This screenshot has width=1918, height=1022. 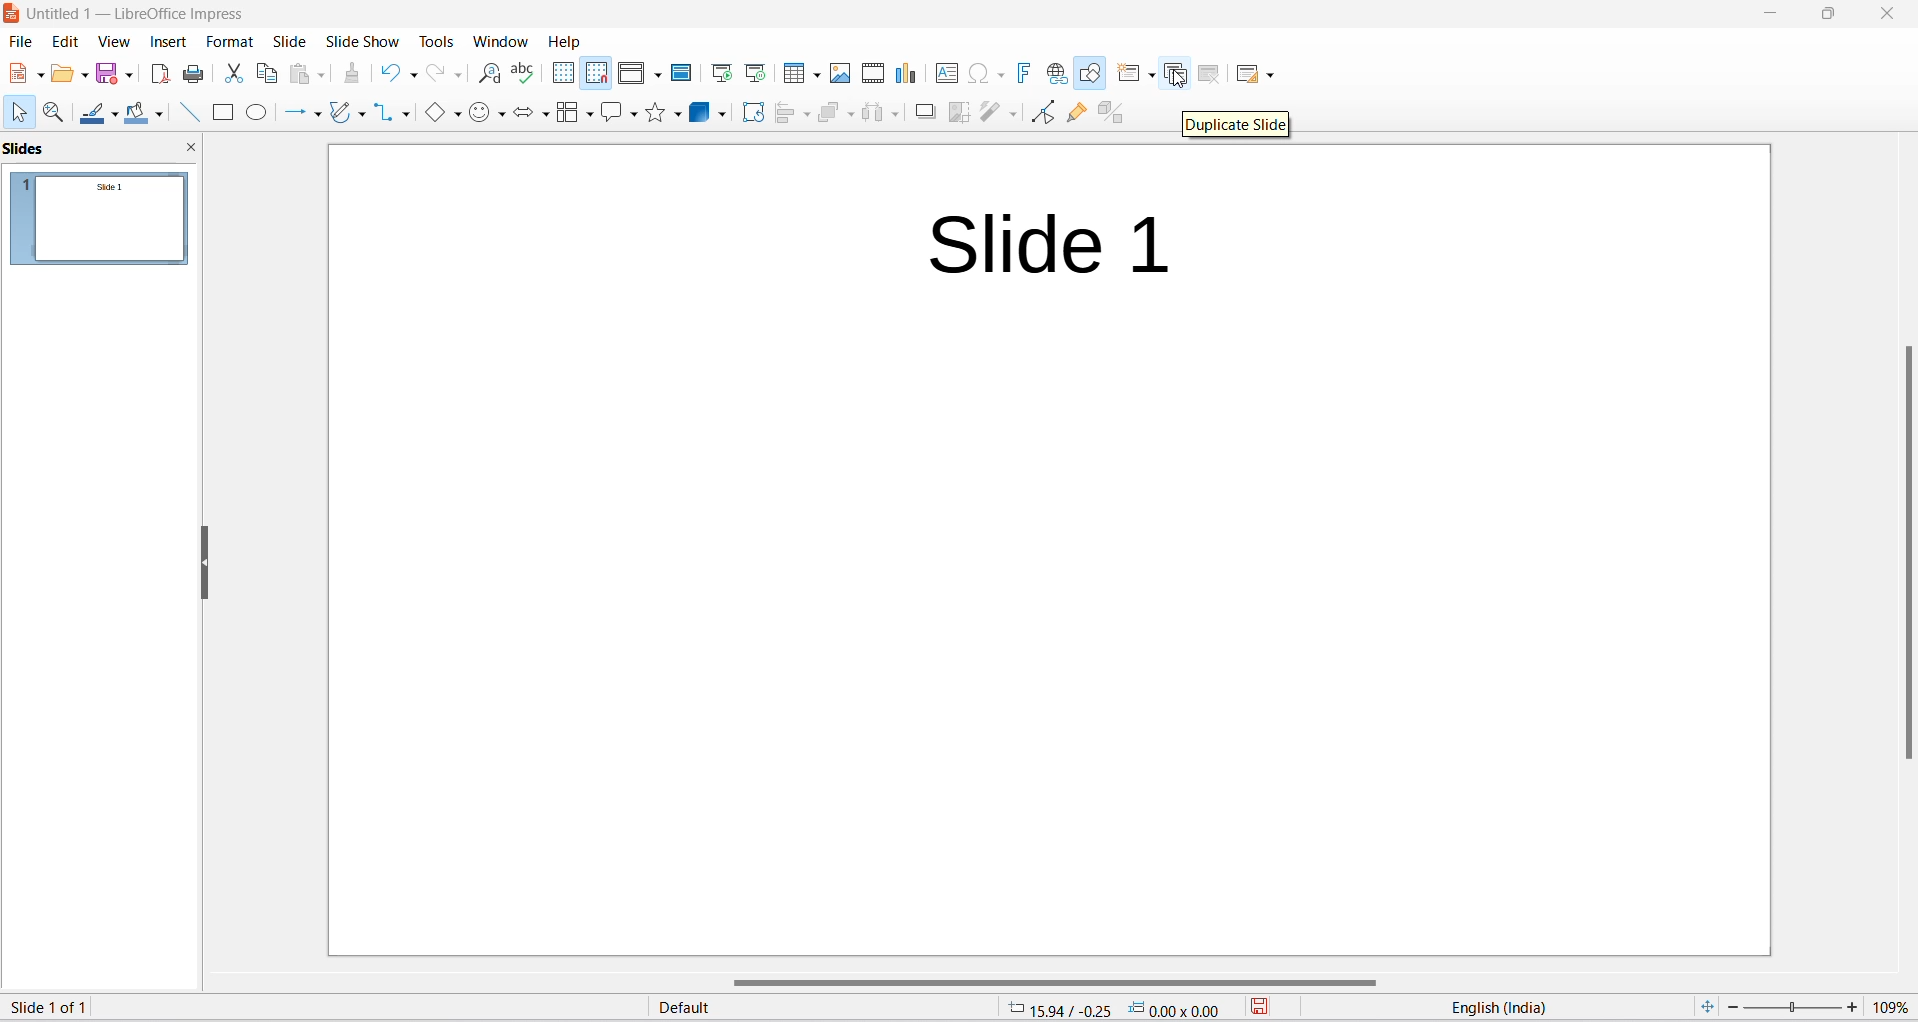 I want to click on hide sidebar, so click(x=200, y=563).